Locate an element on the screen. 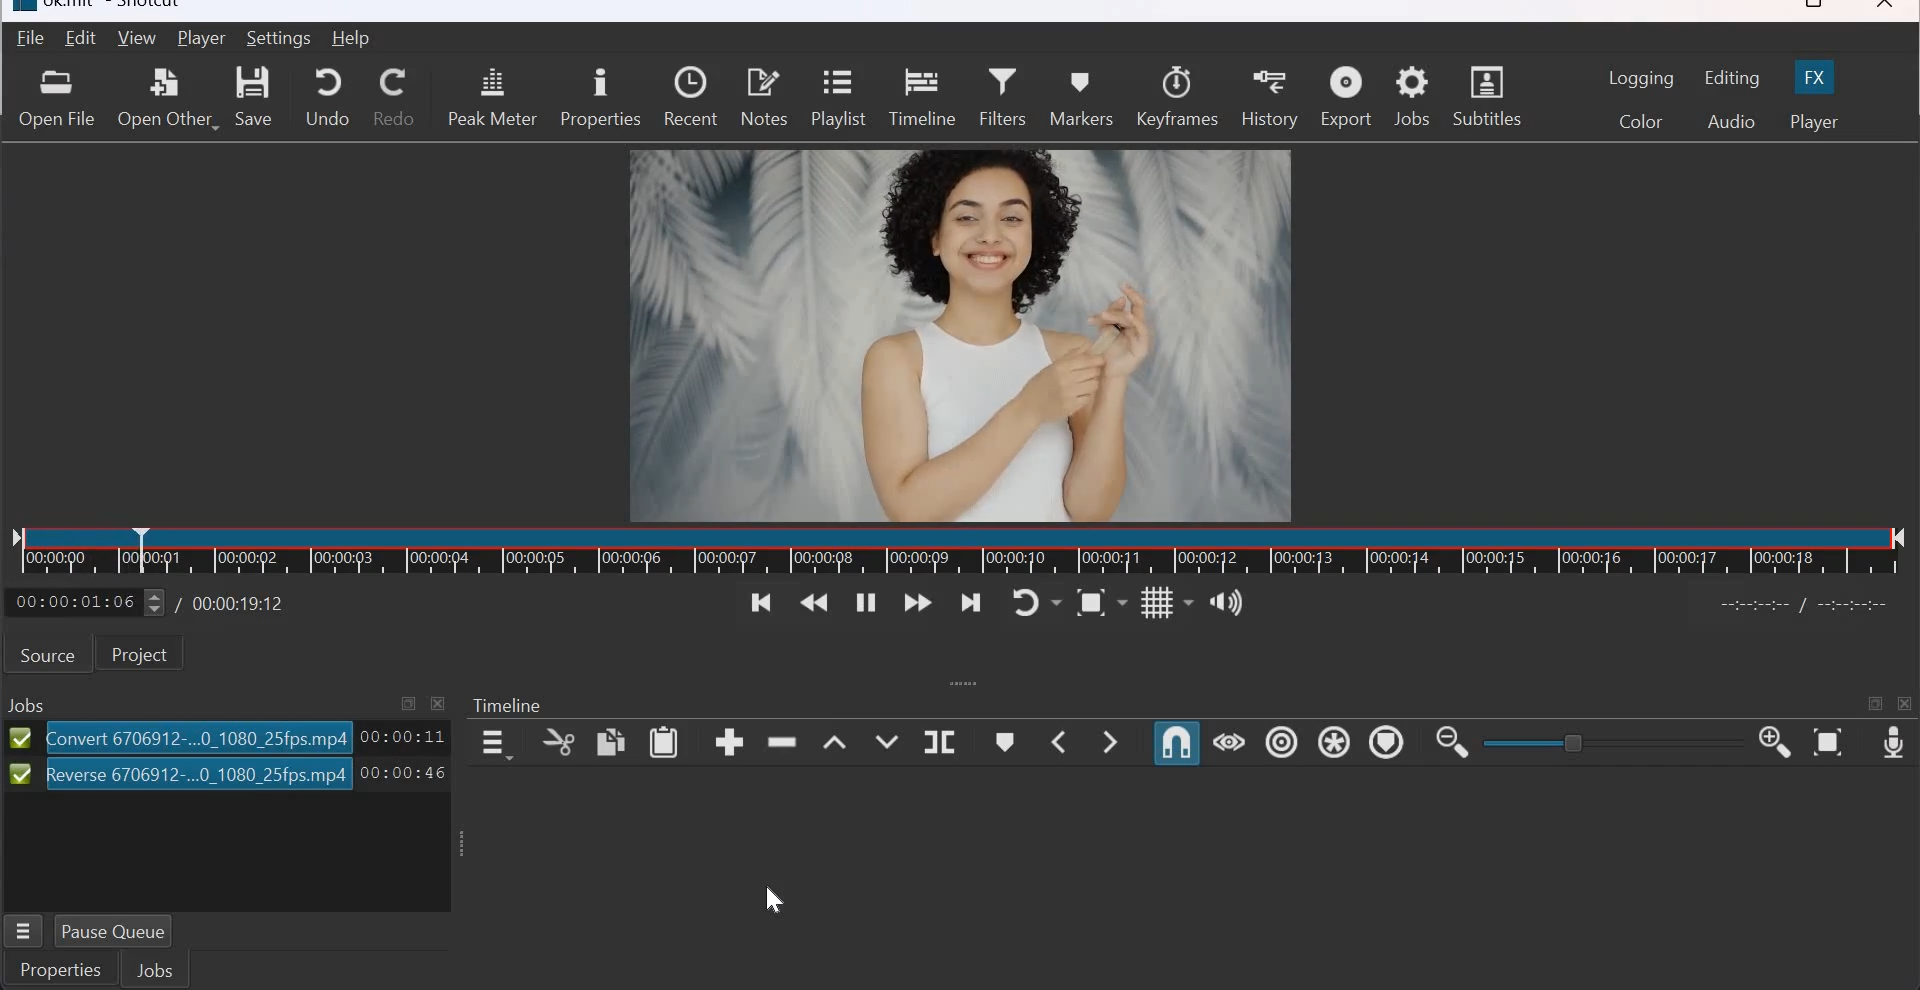  Play quickly forwards is located at coordinates (918, 605).